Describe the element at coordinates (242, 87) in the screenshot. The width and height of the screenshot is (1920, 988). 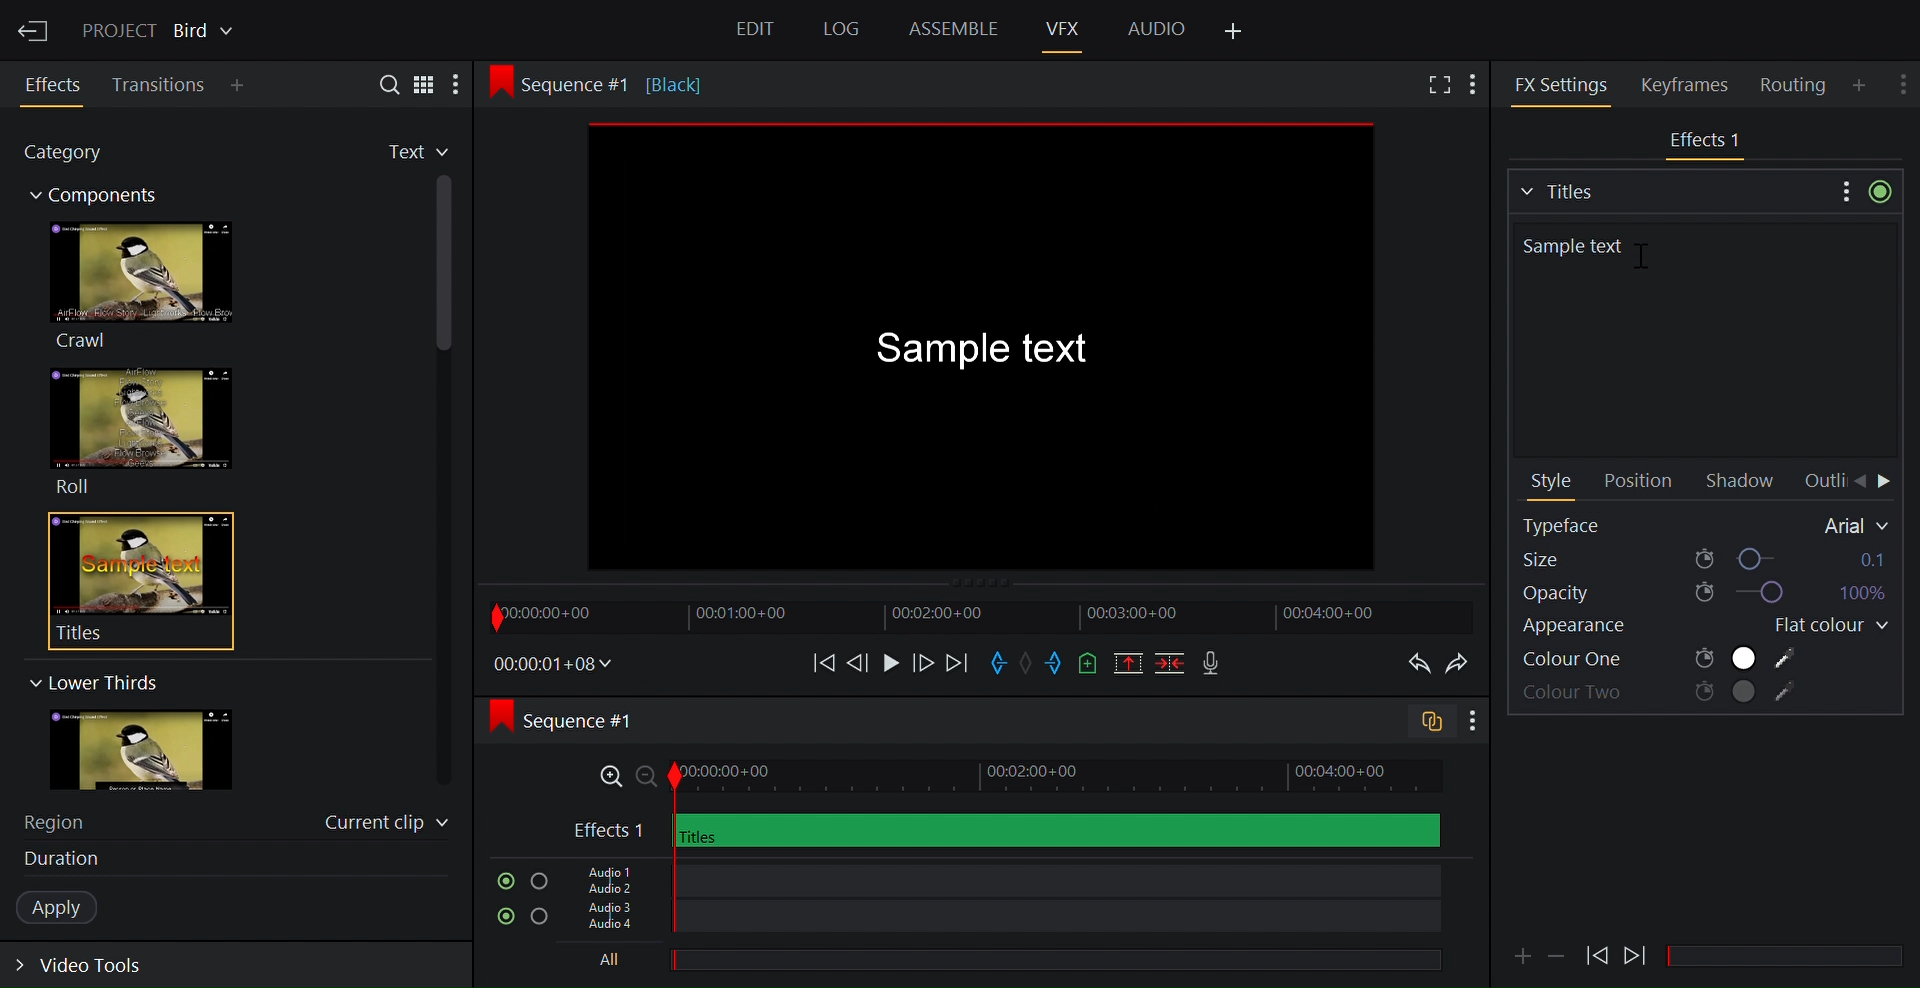
I see `Add Panel` at that location.